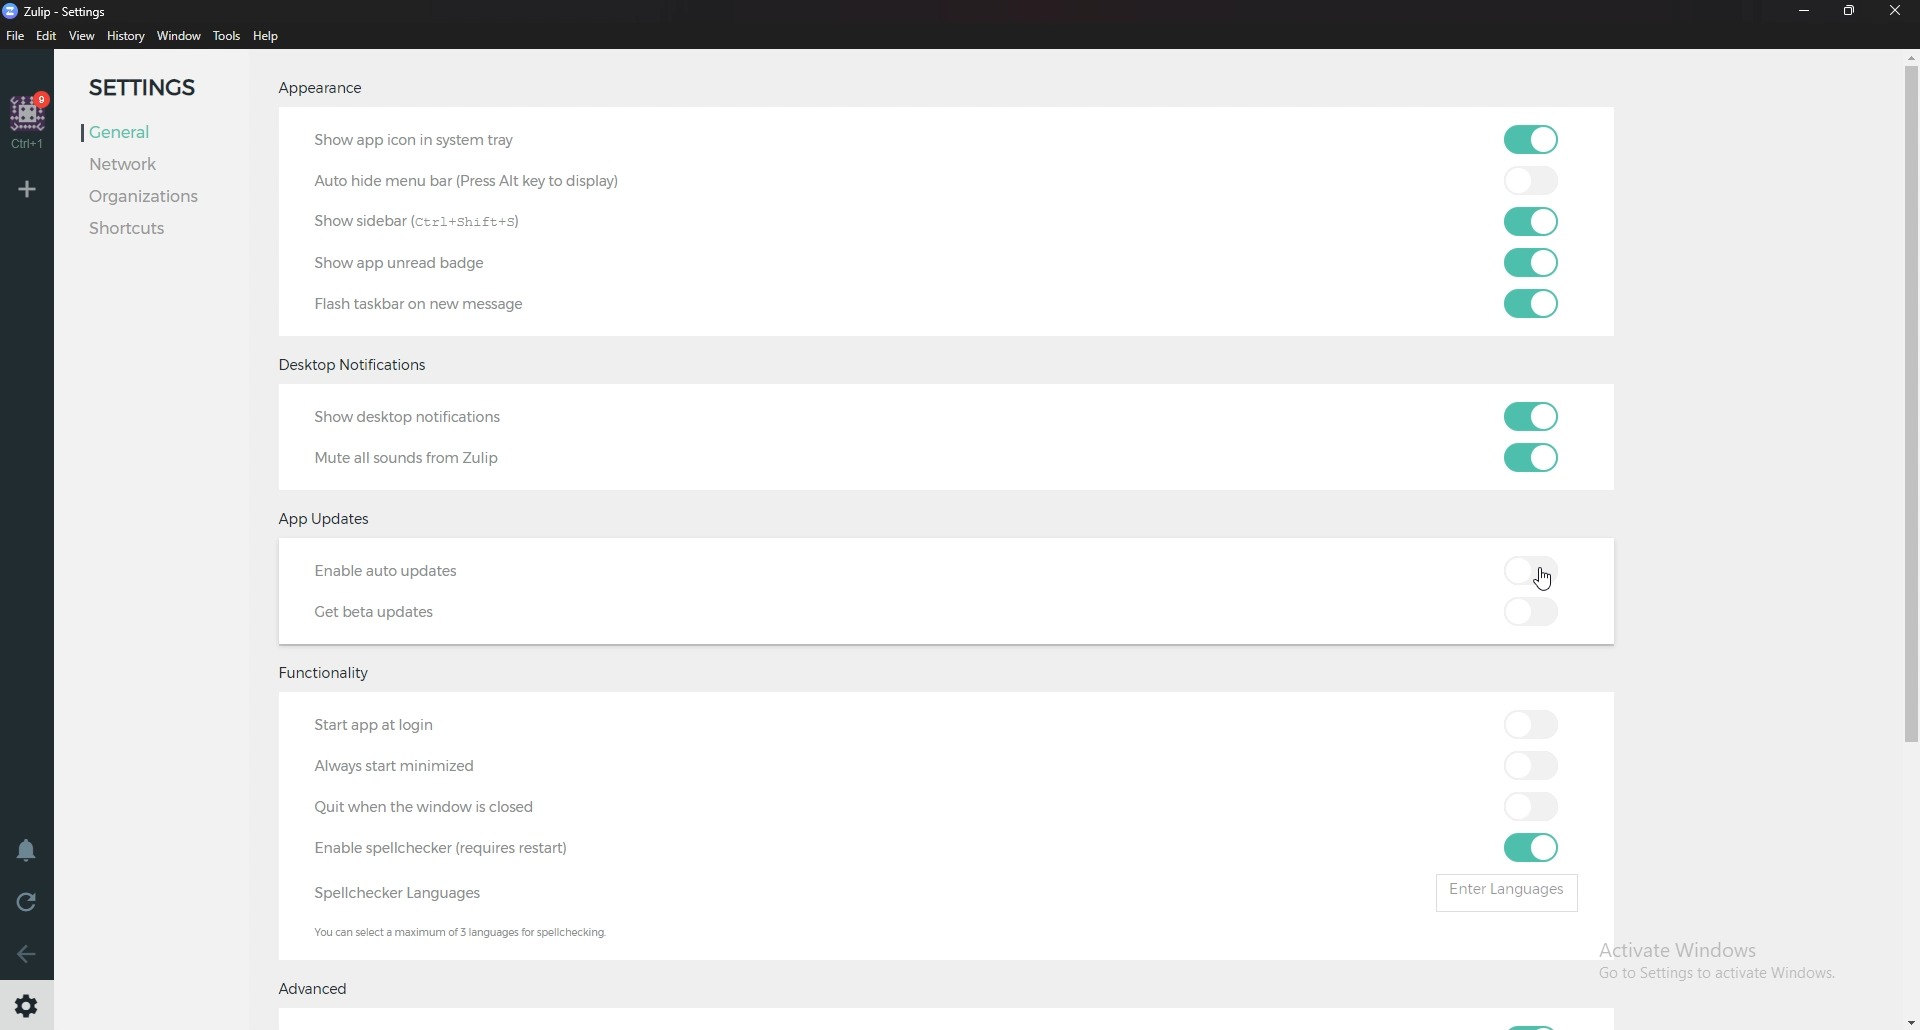 The height and width of the screenshot is (1030, 1920). What do you see at coordinates (325, 993) in the screenshot?
I see `Advanced` at bounding box center [325, 993].